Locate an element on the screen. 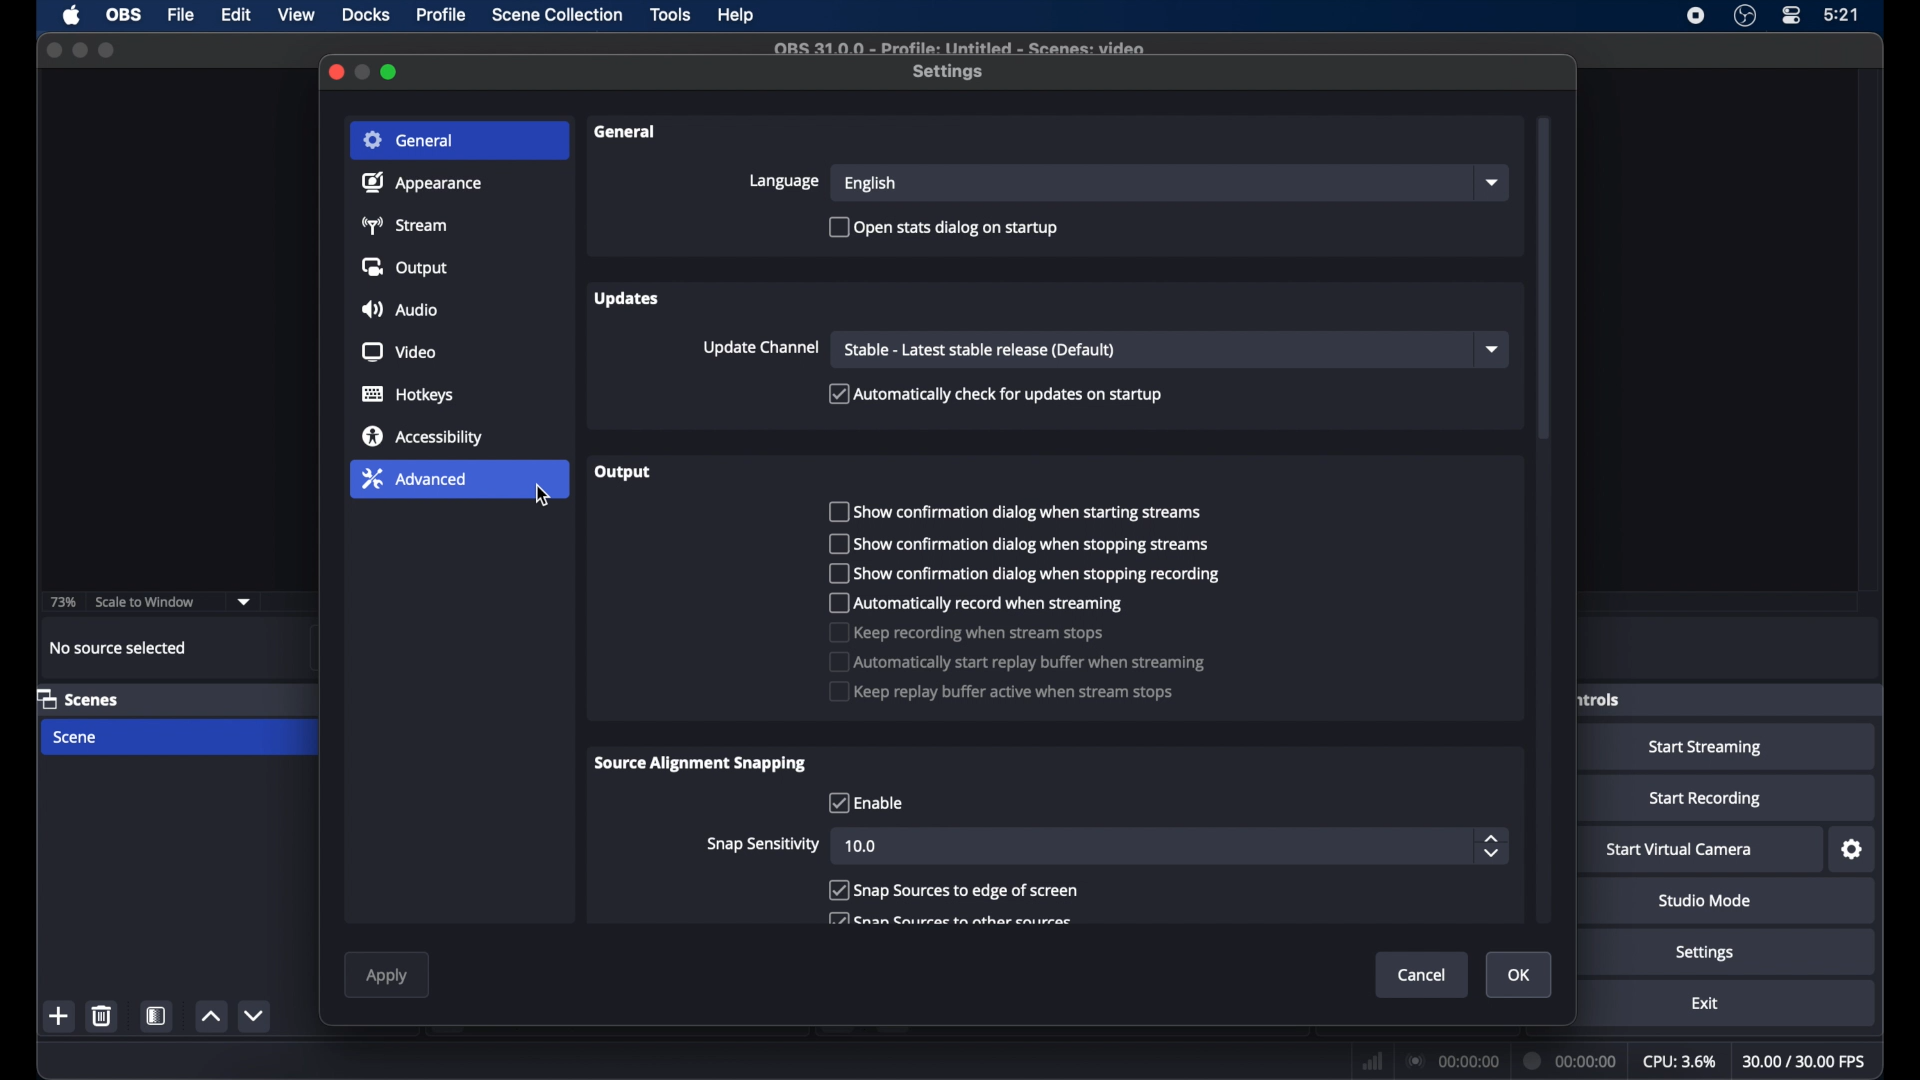 The image size is (1920, 1080). output is located at coordinates (403, 268).